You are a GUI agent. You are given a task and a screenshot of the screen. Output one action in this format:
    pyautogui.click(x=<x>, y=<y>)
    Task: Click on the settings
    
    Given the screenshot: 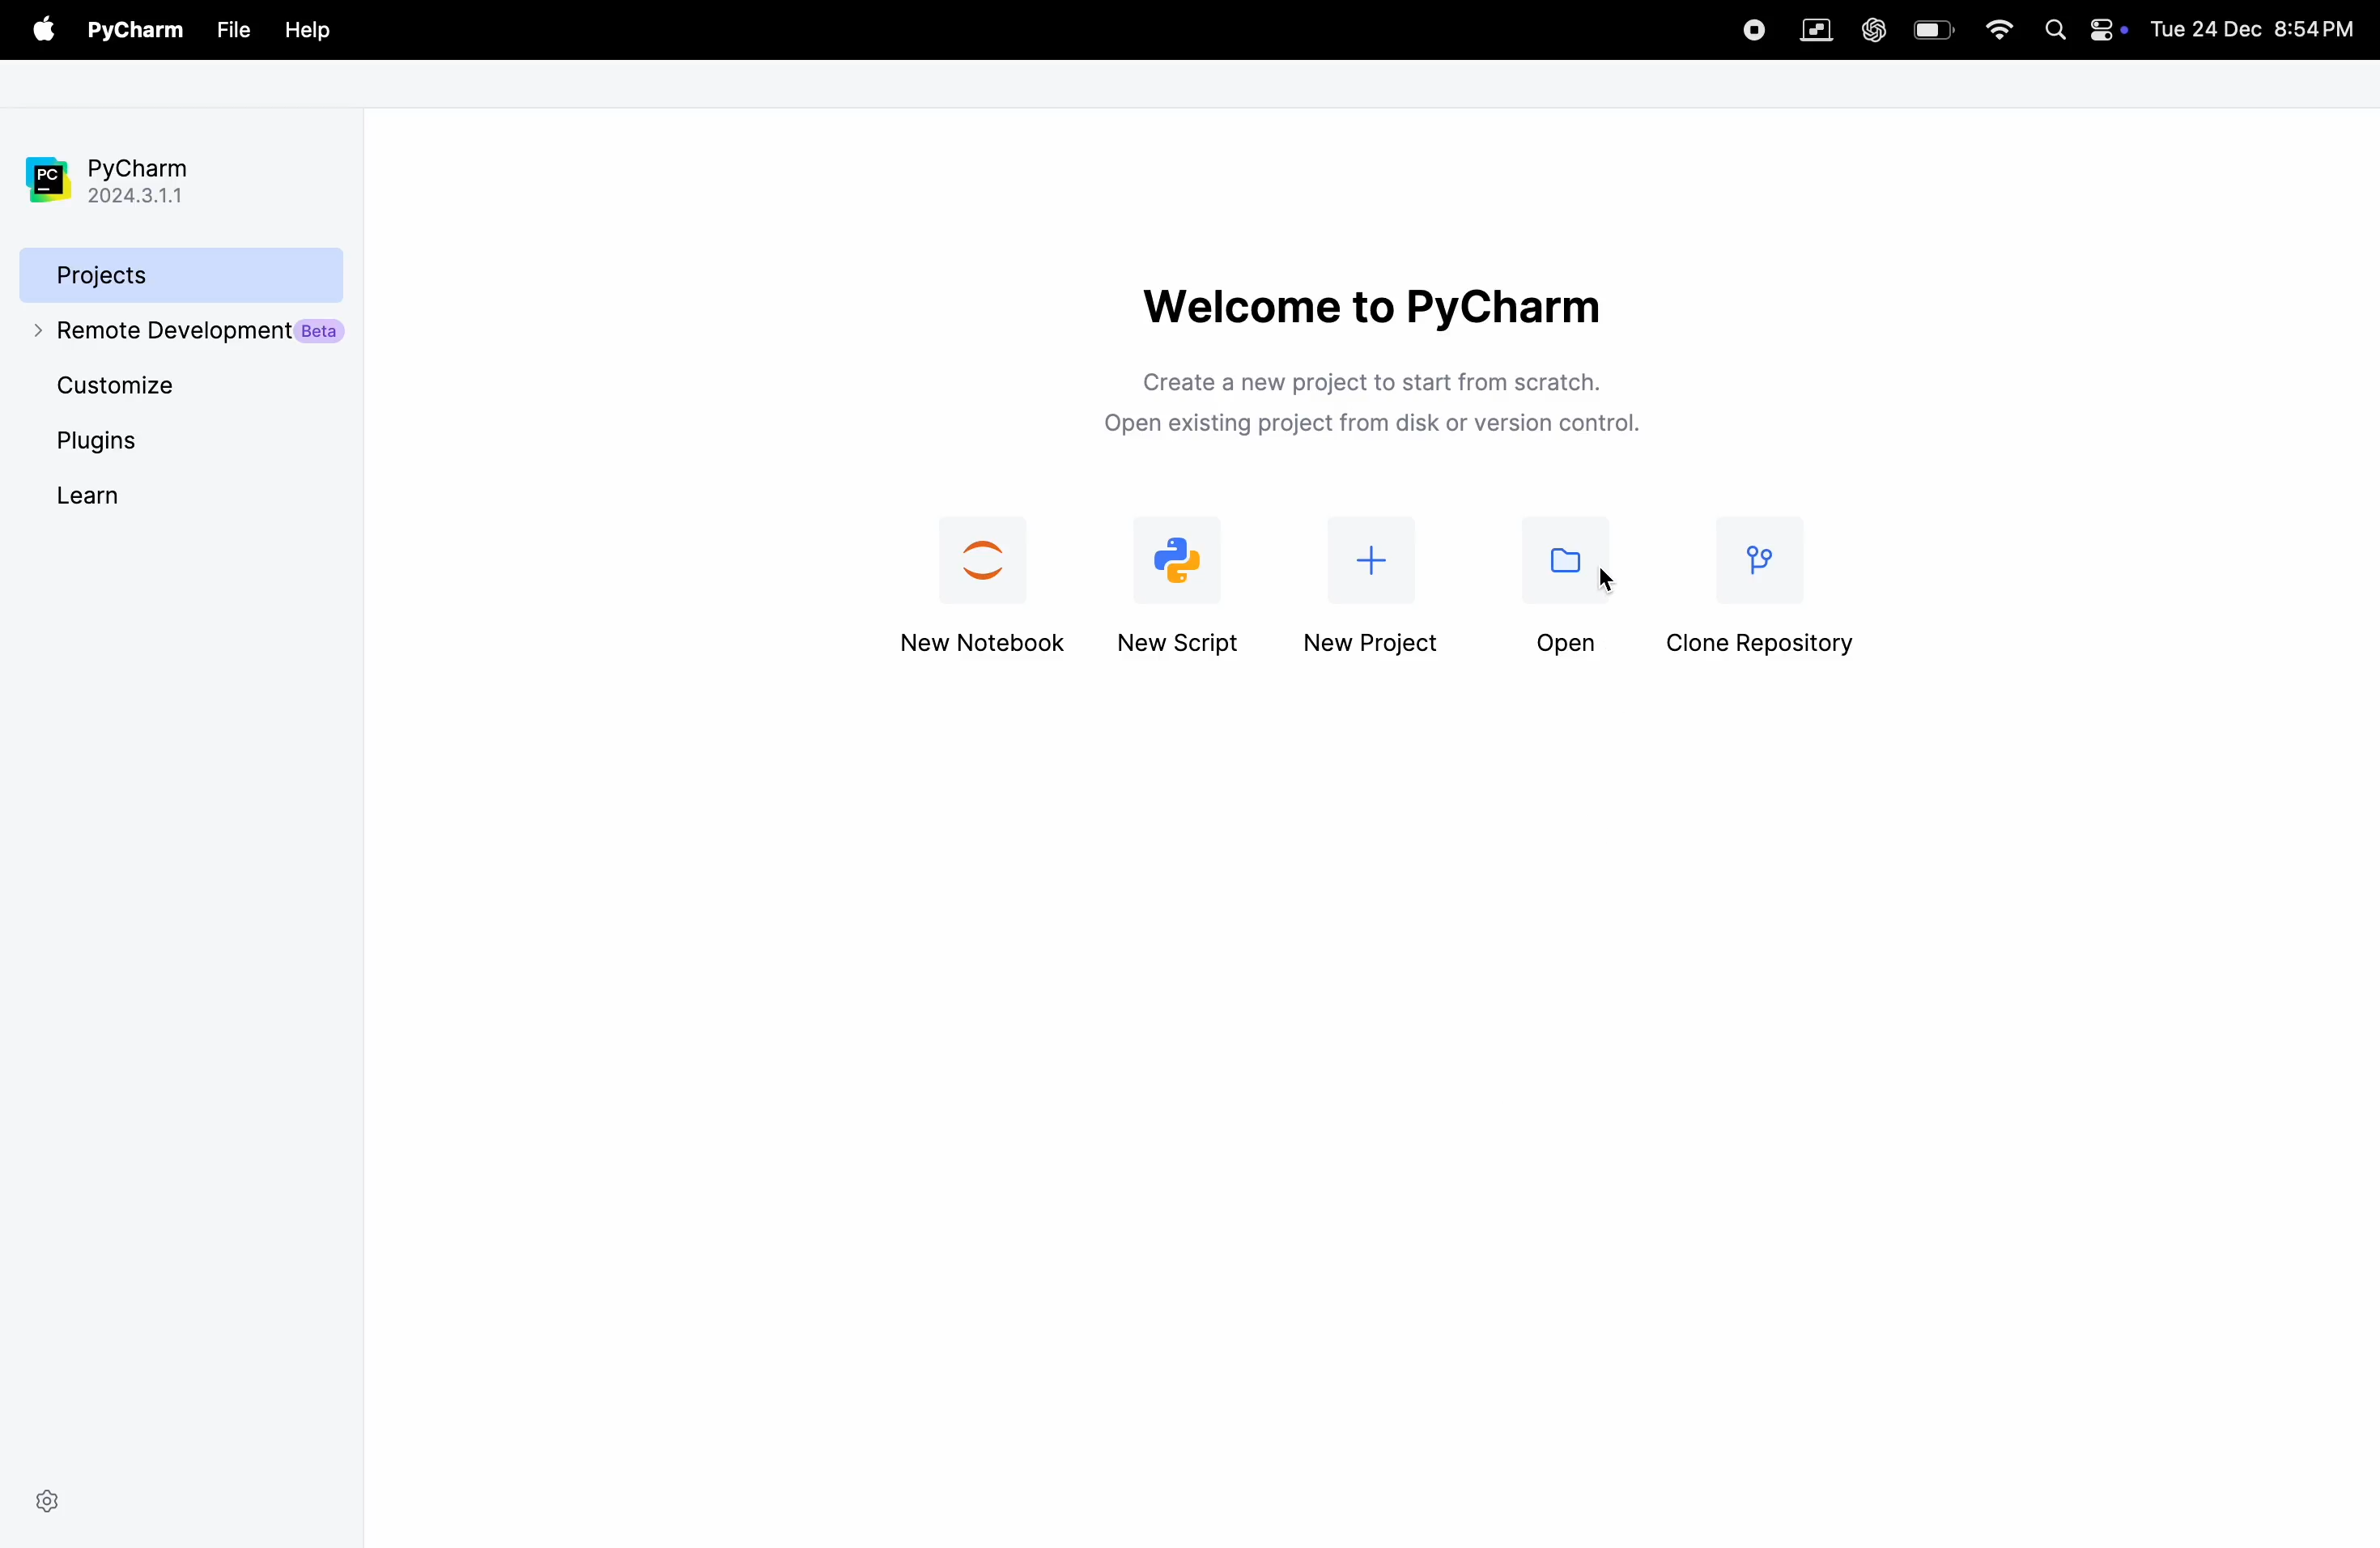 What is the action you would take?
    pyautogui.click(x=47, y=1498)
    